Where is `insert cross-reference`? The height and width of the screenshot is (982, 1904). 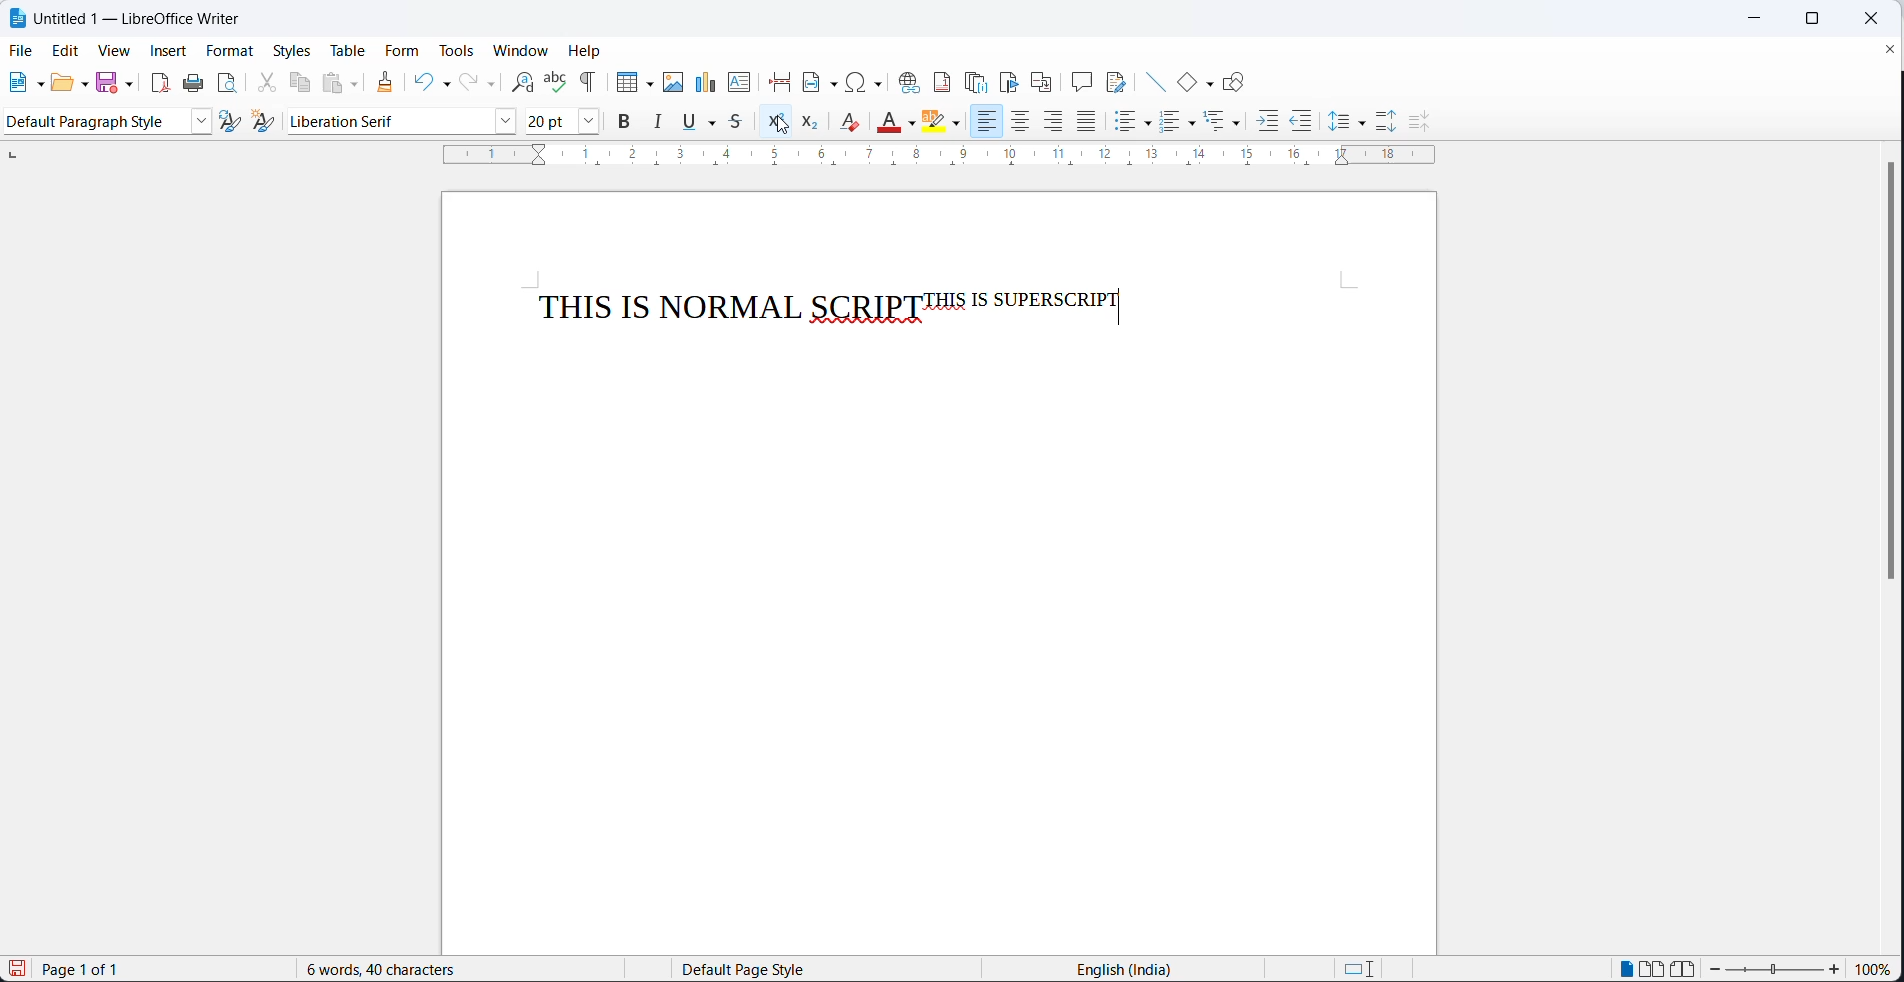
insert cross-reference is located at coordinates (1042, 79).